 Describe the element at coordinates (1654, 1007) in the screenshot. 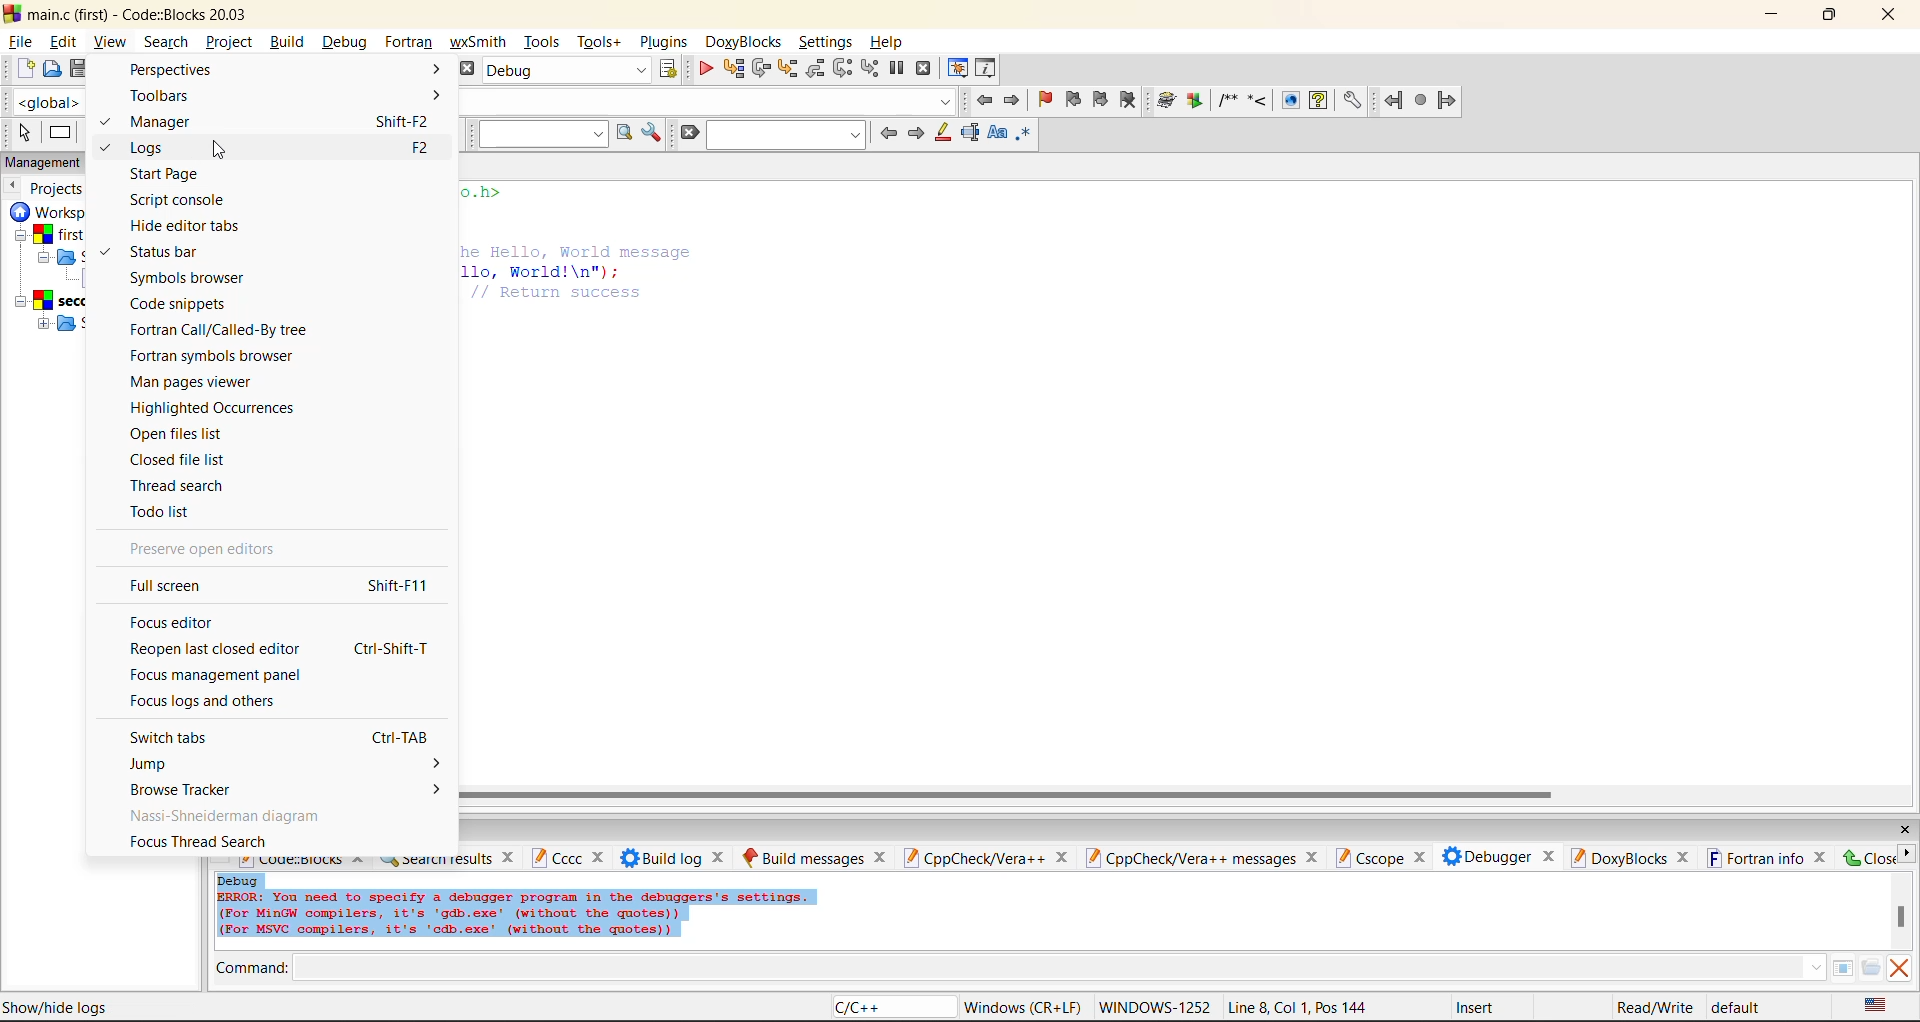

I see `Read/write` at that location.